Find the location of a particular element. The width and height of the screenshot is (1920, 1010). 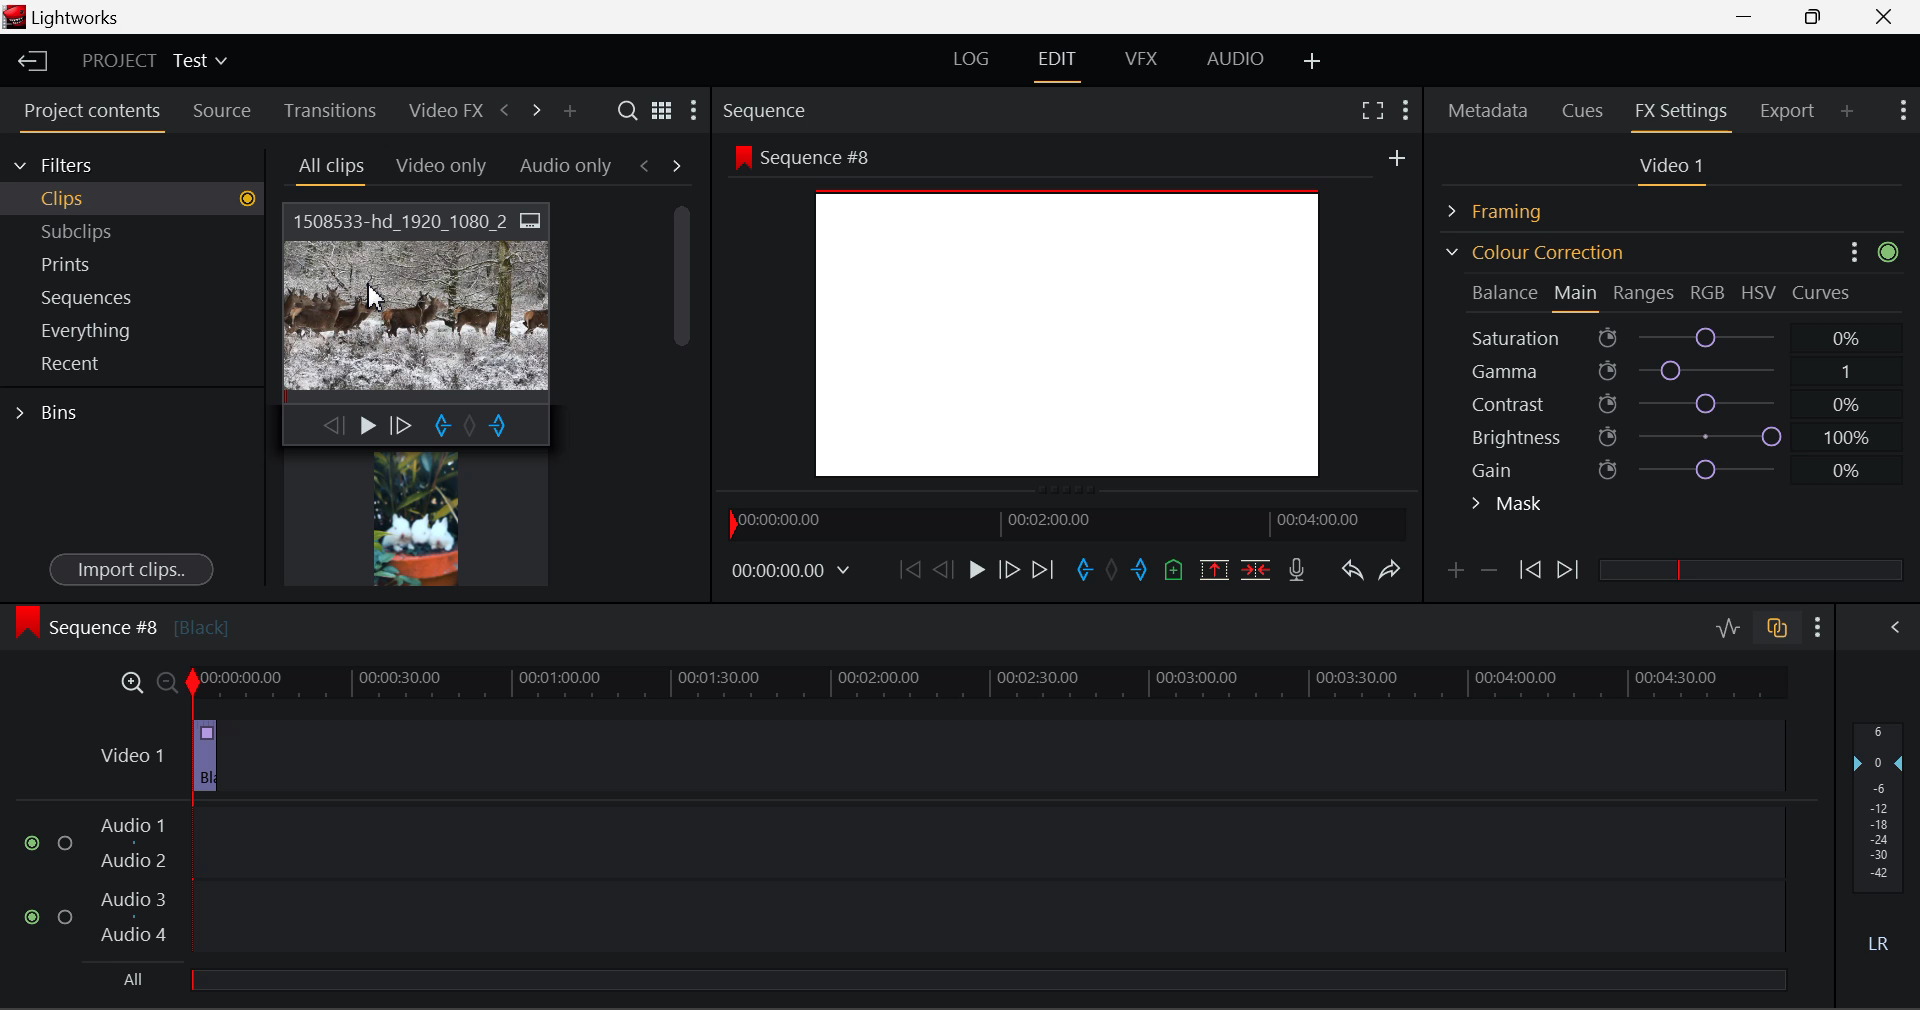

Previous keyframe is located at coordinates (1528, 571).